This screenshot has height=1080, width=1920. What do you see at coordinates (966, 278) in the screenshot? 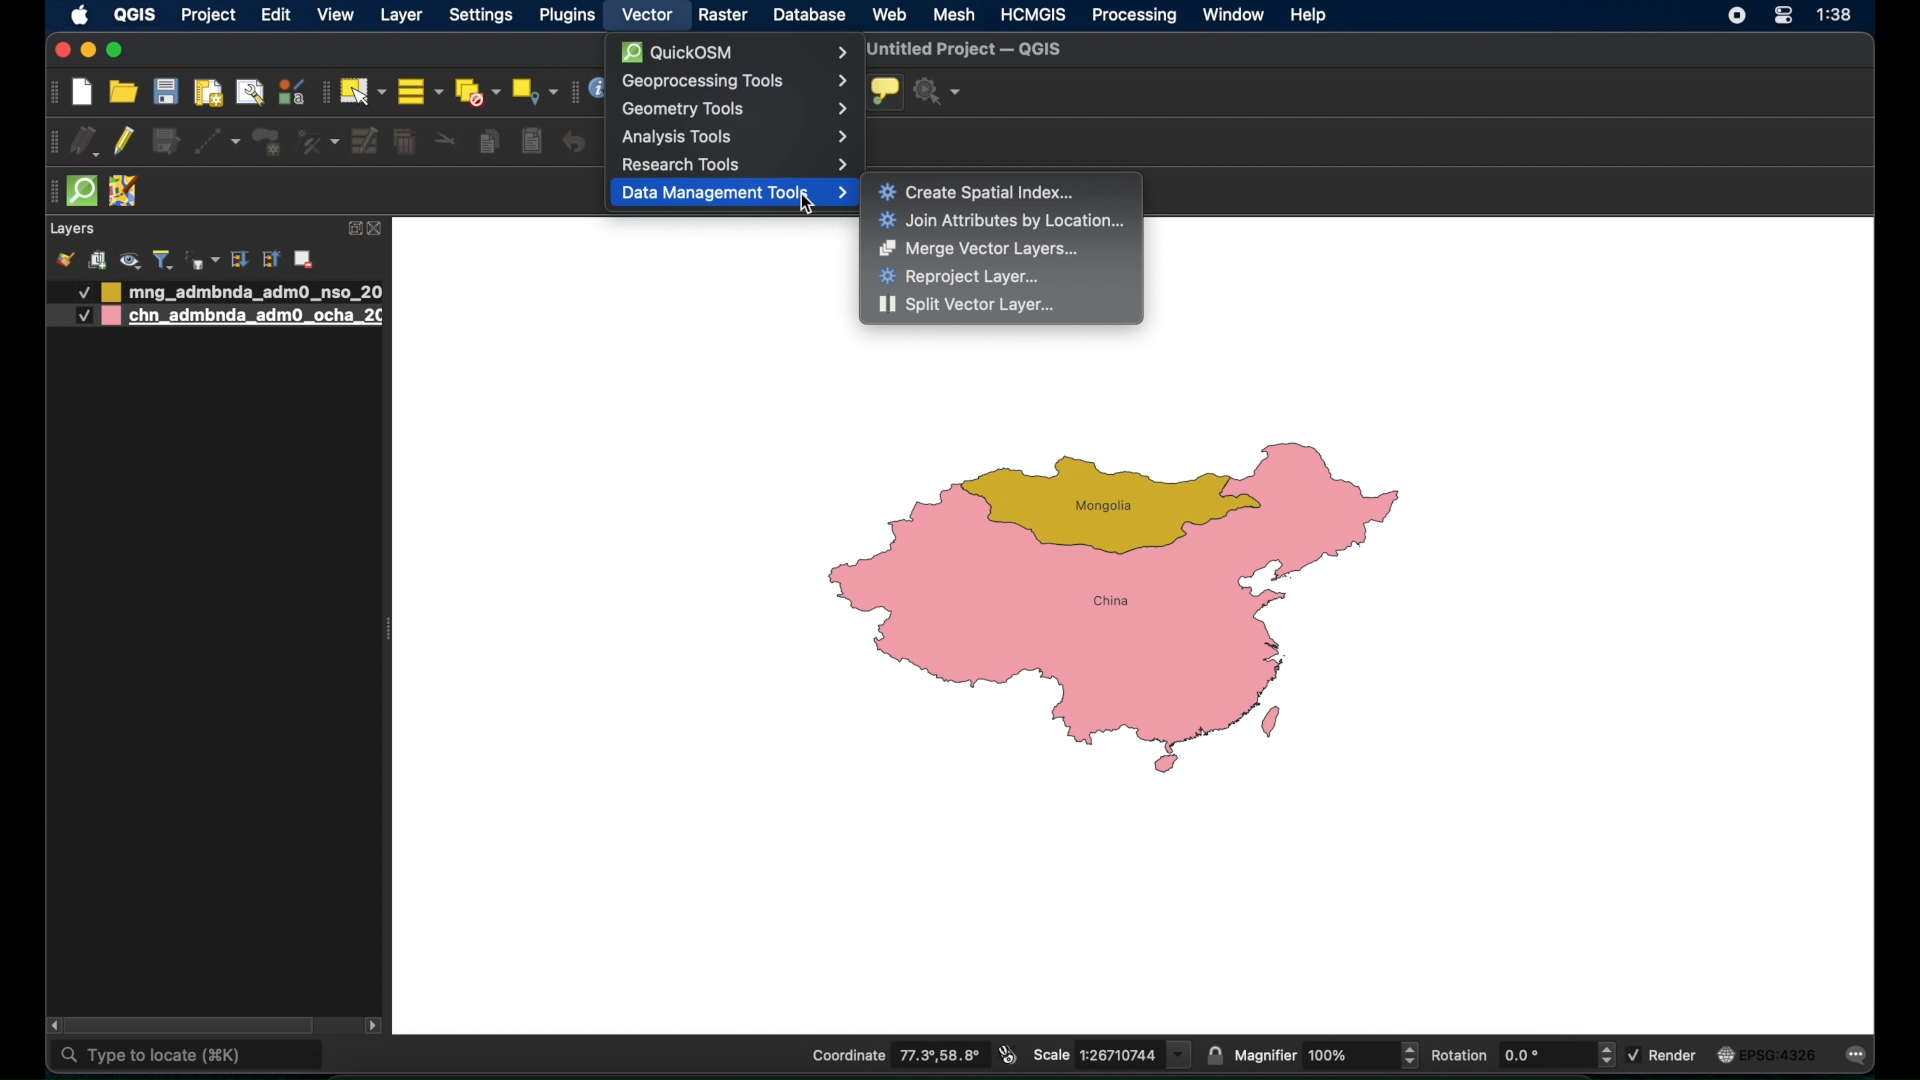
I see `Reproject Layer...` at bounding box center [966, 278].